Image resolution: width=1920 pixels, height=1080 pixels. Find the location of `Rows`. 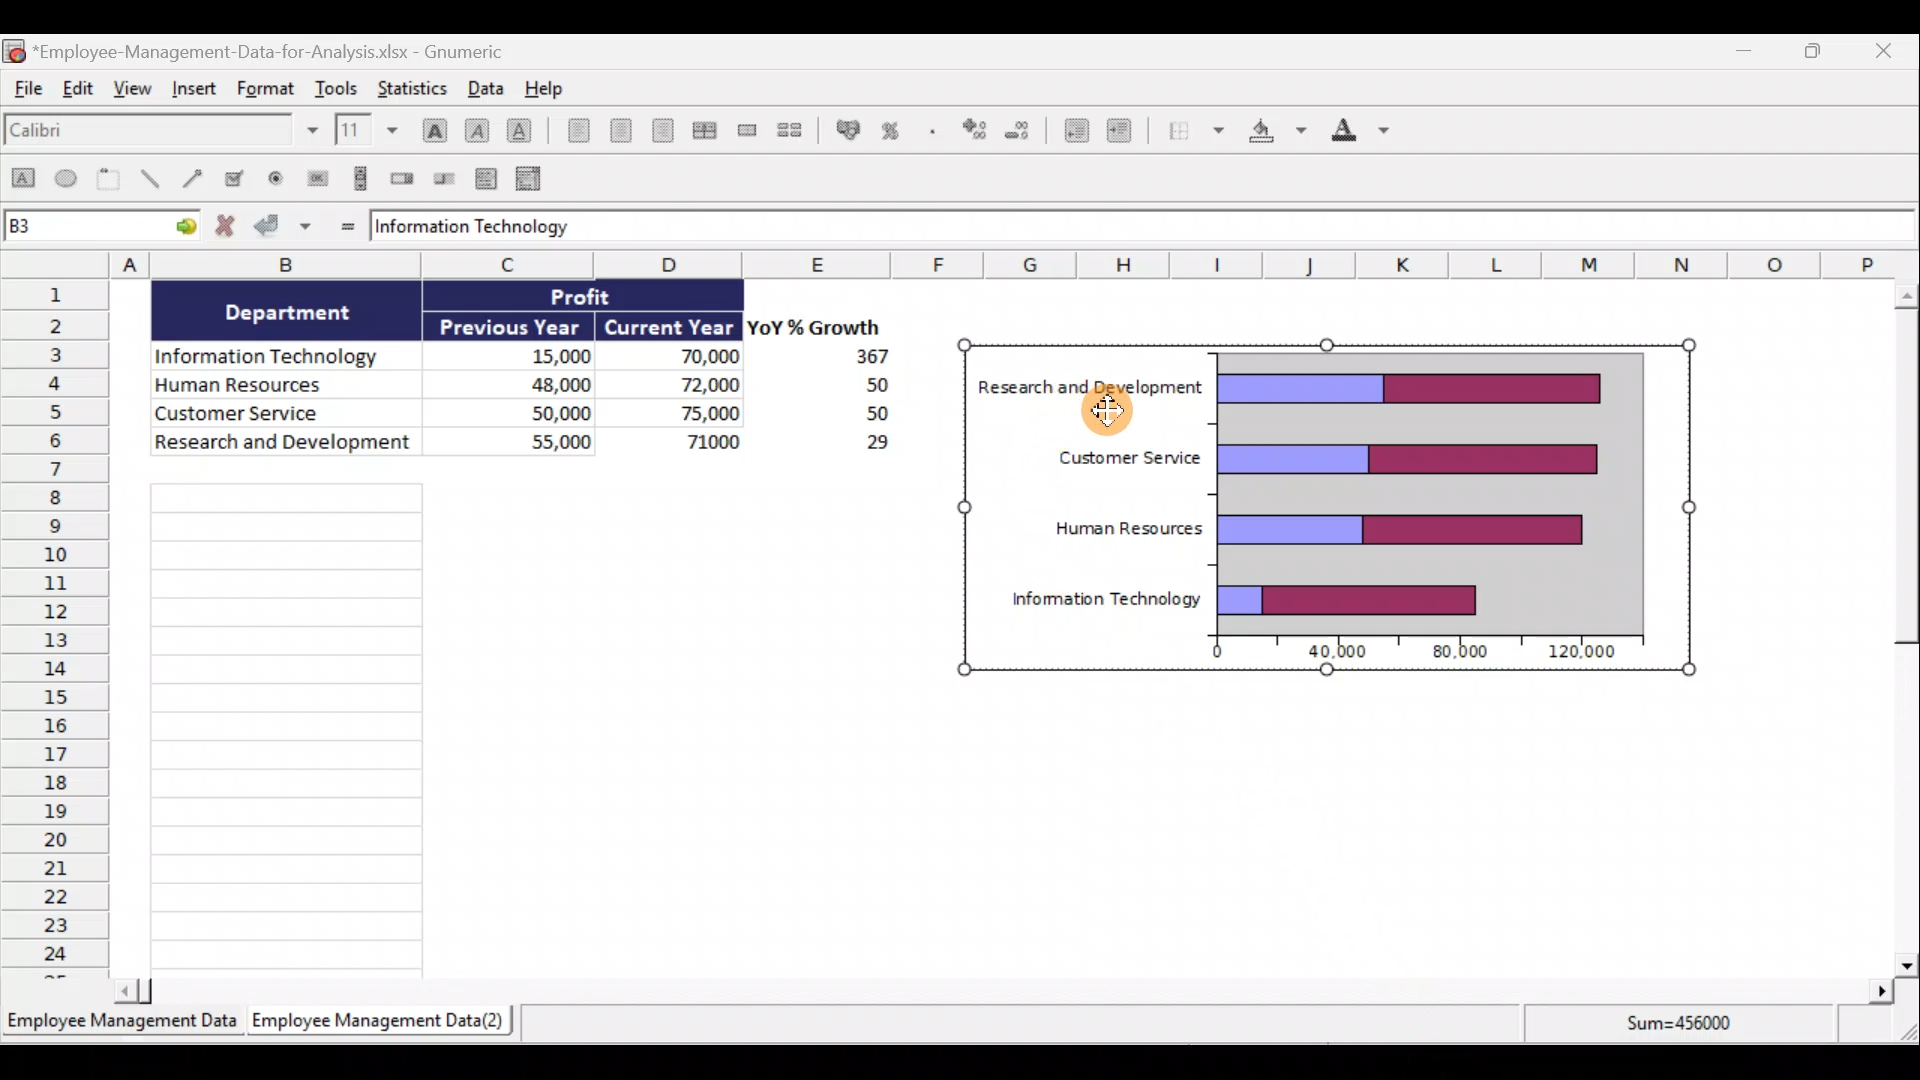

Rows is located at coordinates (56, 630).